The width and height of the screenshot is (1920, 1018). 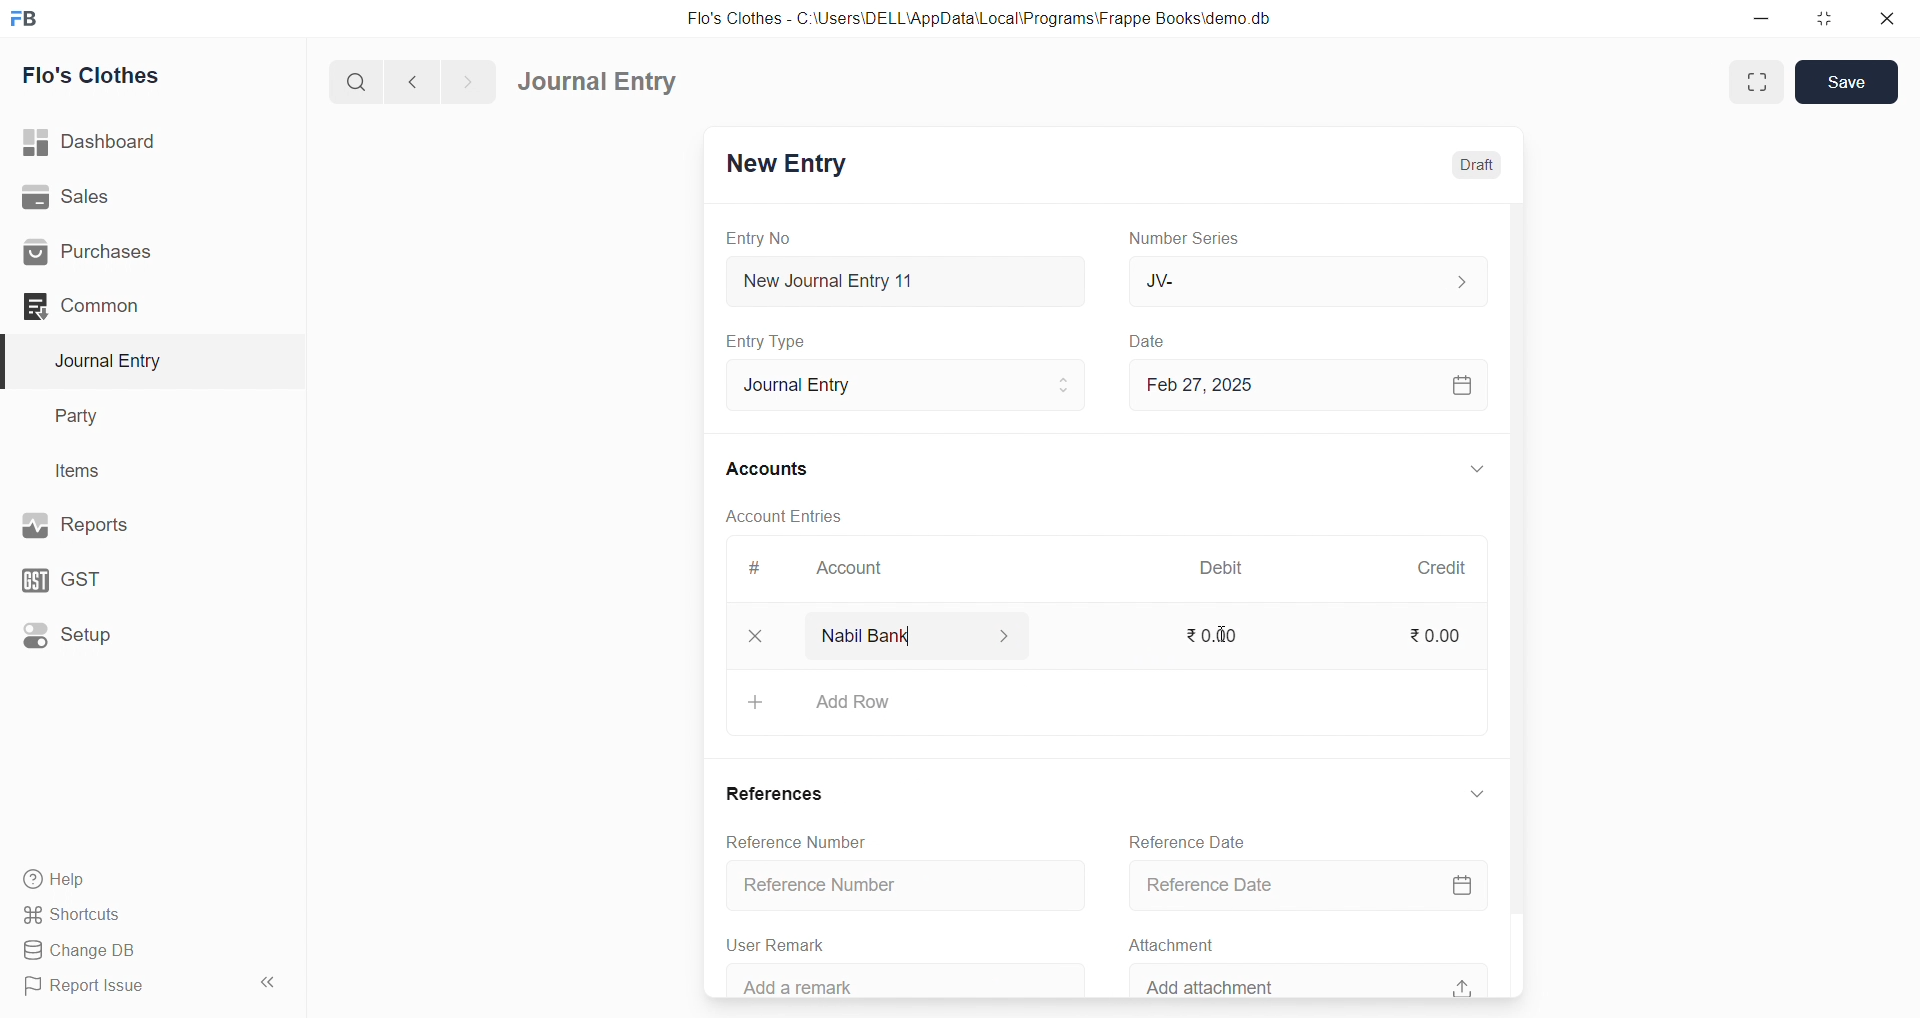 What do you see at coordinates (85, 470) in the screenshot?
I see `Items` at bounding box center [85, 470].